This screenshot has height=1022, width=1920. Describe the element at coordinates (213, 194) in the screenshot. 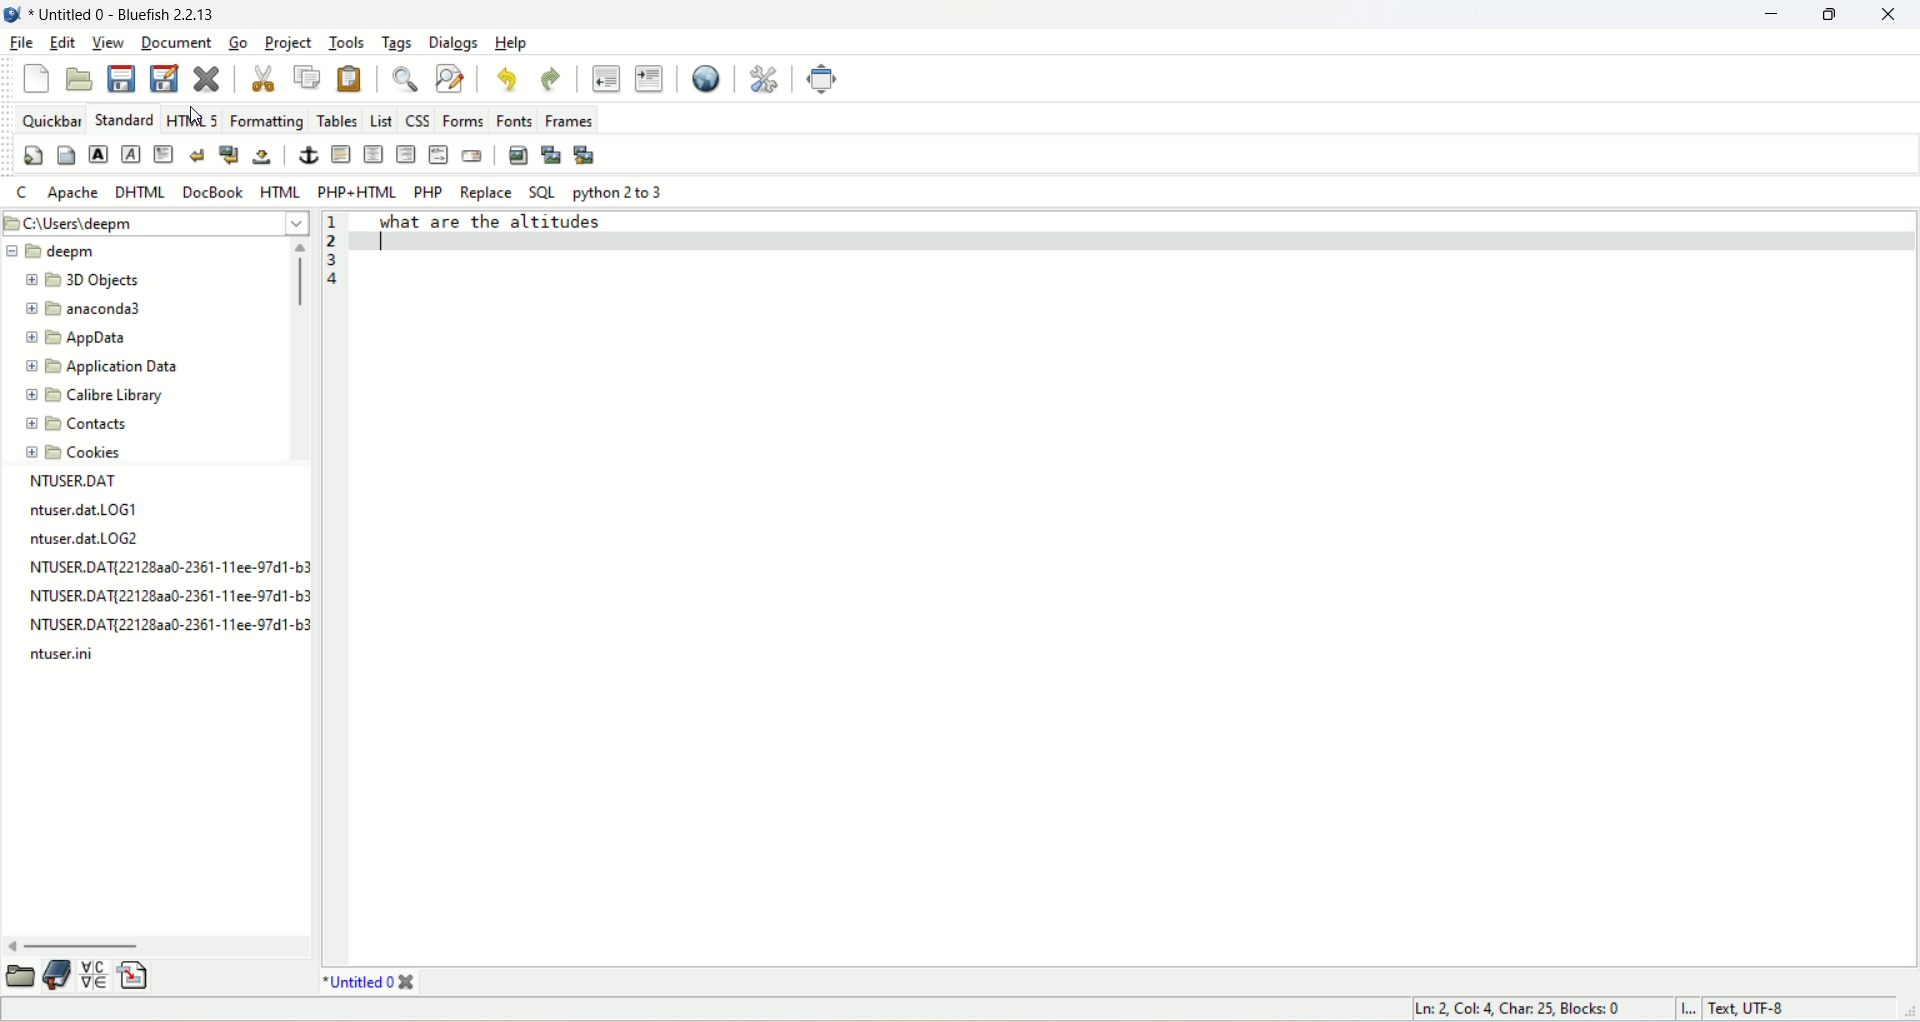

I see `DocBook` at that location.